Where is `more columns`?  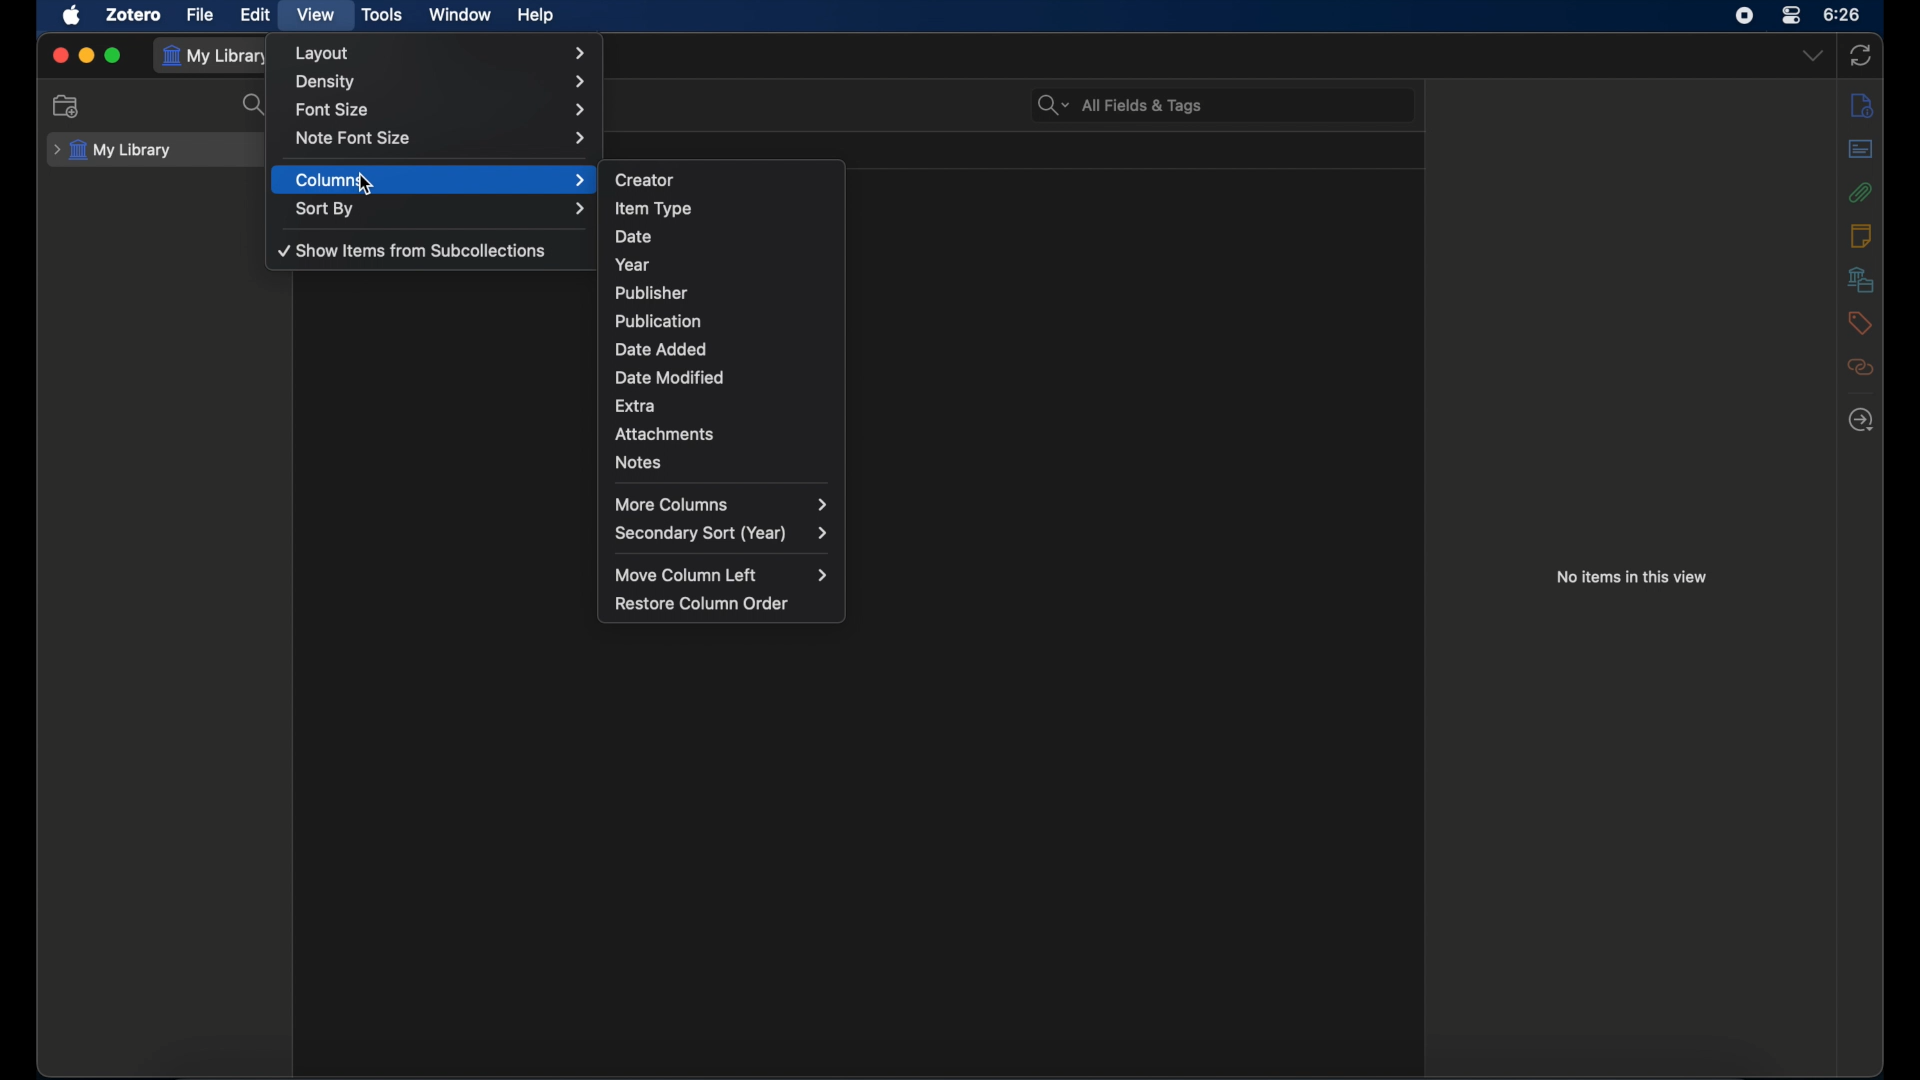 more columns is located at coordinates (721, 504).